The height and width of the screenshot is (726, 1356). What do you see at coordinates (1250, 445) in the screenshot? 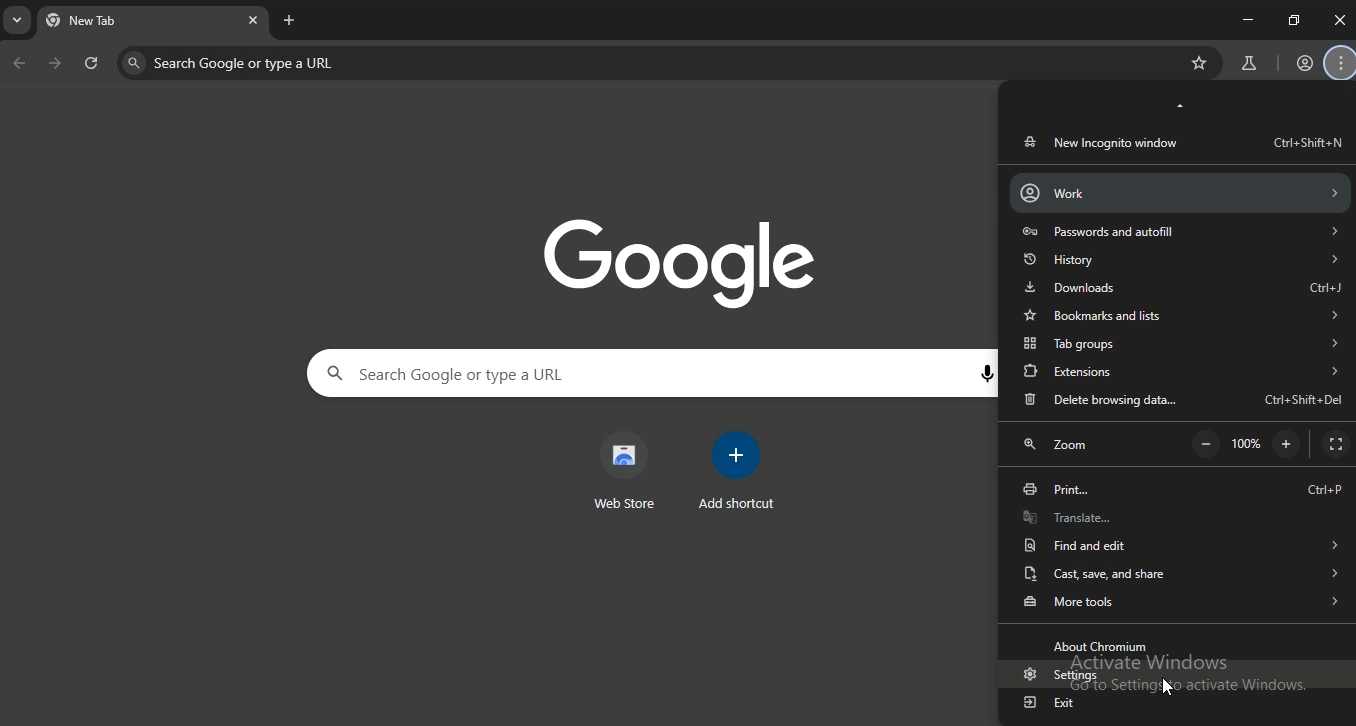
I see `100%` at bounding box center [1250, 445].